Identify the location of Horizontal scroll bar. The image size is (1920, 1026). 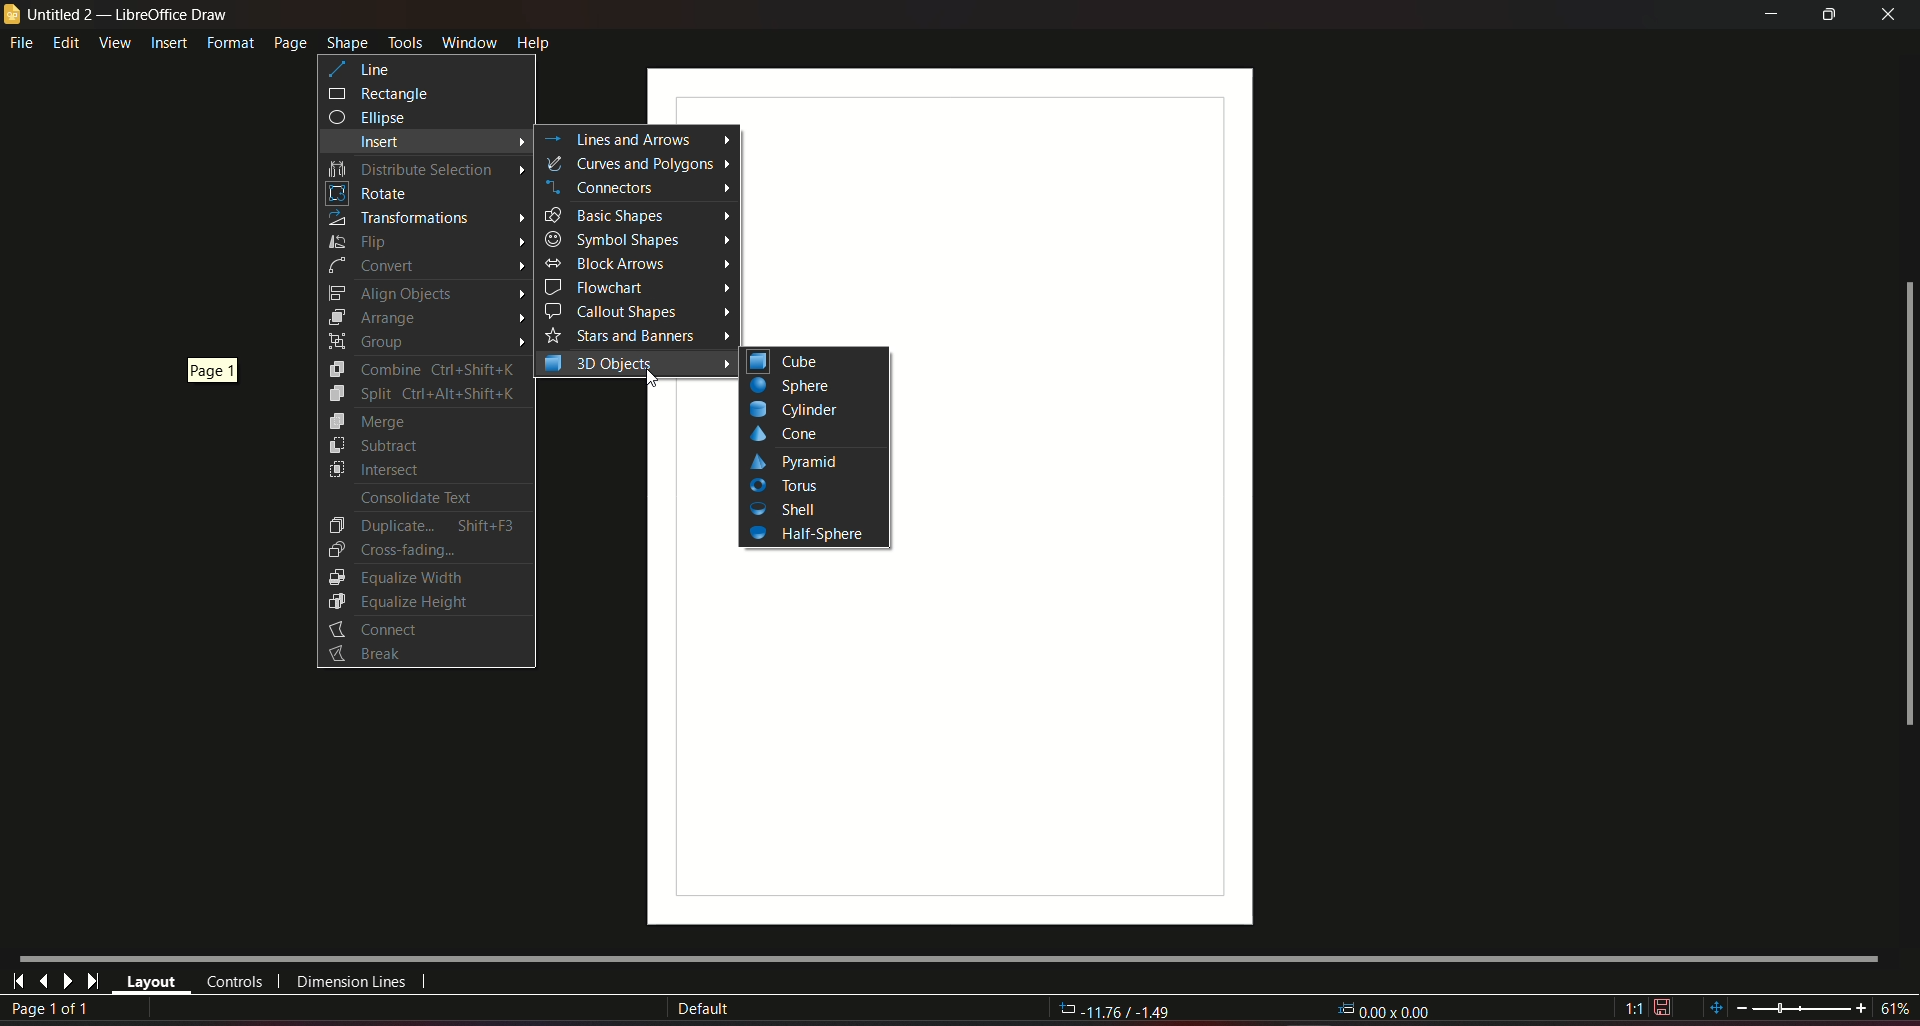
(947, 957).